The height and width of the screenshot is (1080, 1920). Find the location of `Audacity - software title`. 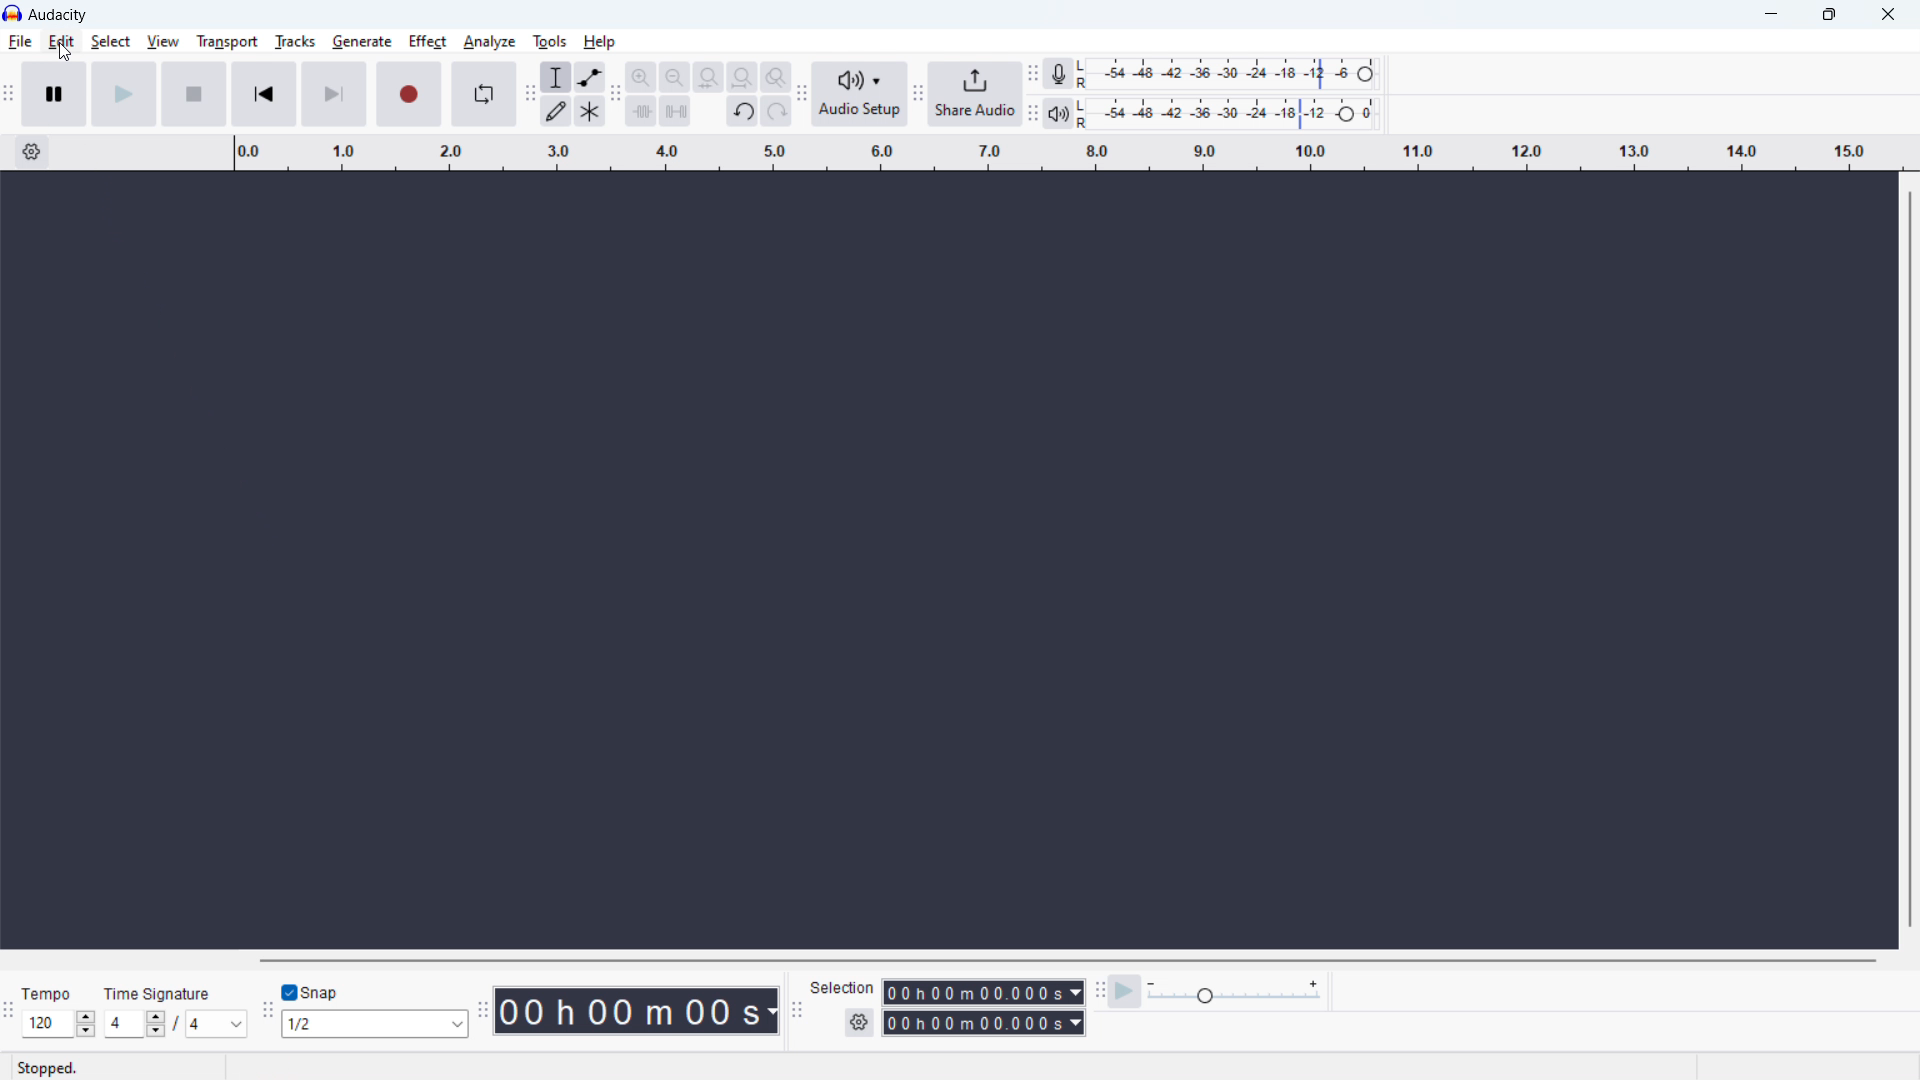

Audacity - software title is located at coordinates (58, 15).